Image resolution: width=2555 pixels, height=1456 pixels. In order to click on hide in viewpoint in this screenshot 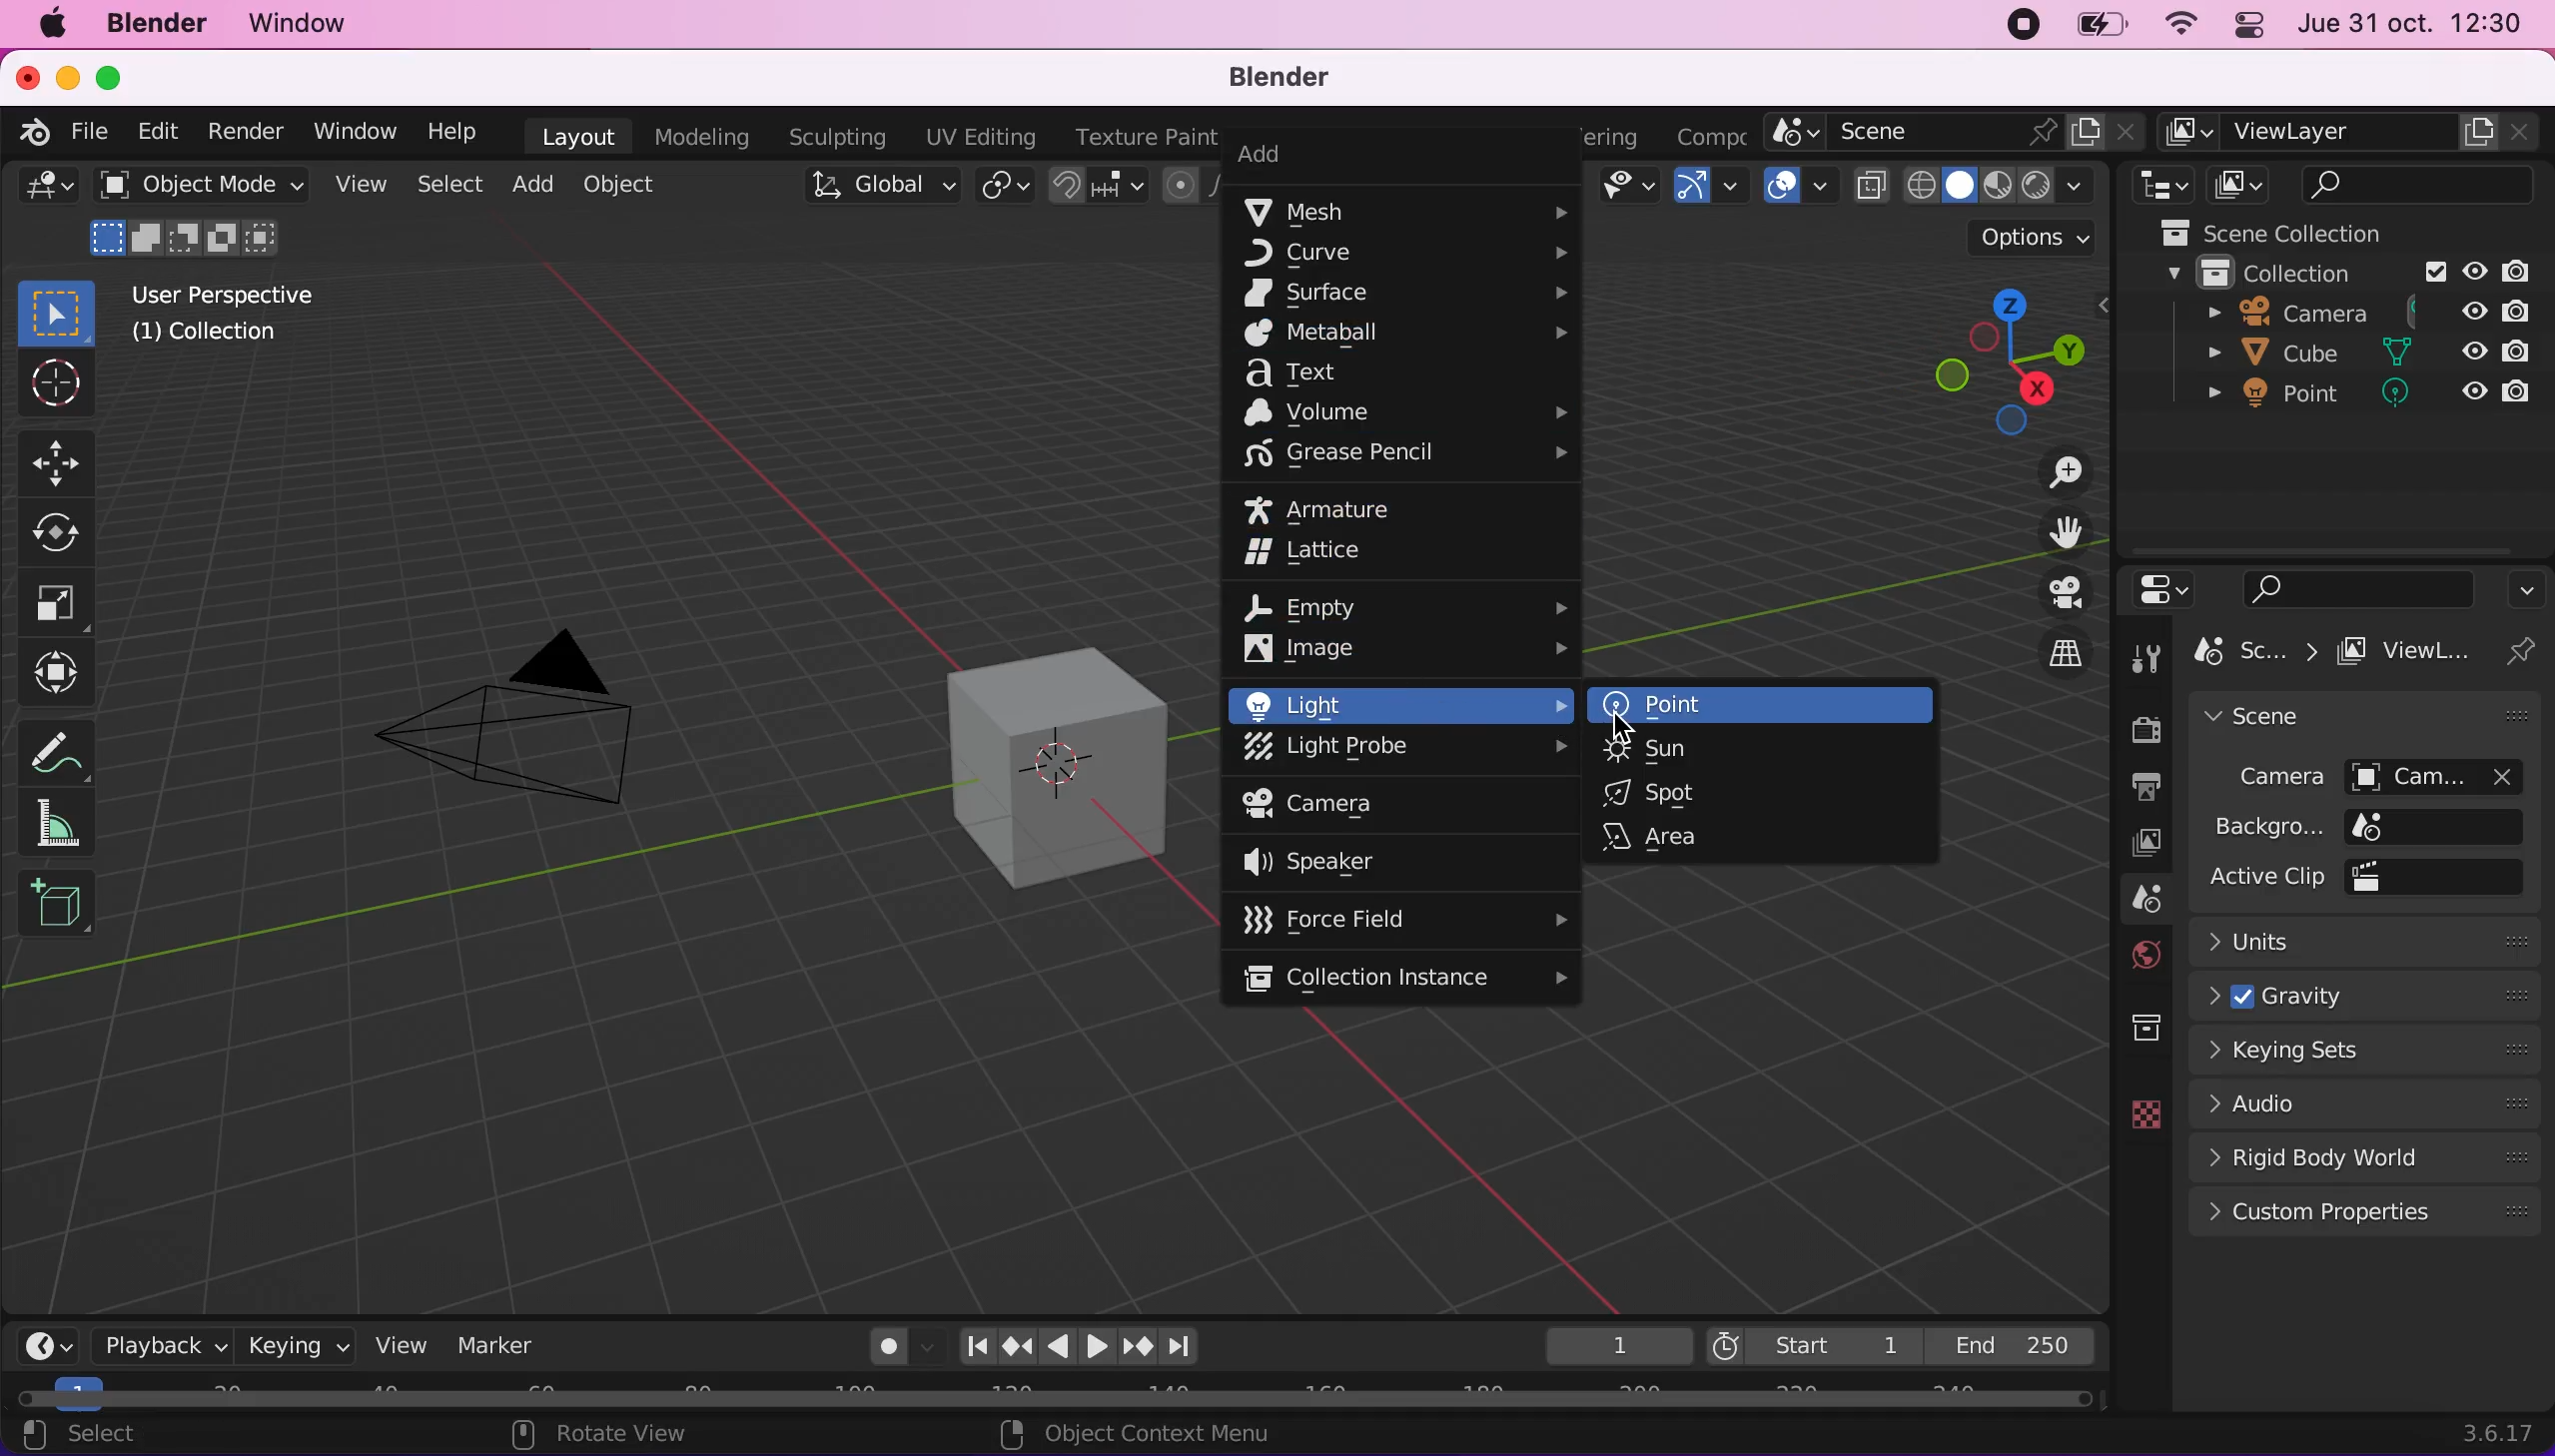, I will do `click(2474, 350)`.